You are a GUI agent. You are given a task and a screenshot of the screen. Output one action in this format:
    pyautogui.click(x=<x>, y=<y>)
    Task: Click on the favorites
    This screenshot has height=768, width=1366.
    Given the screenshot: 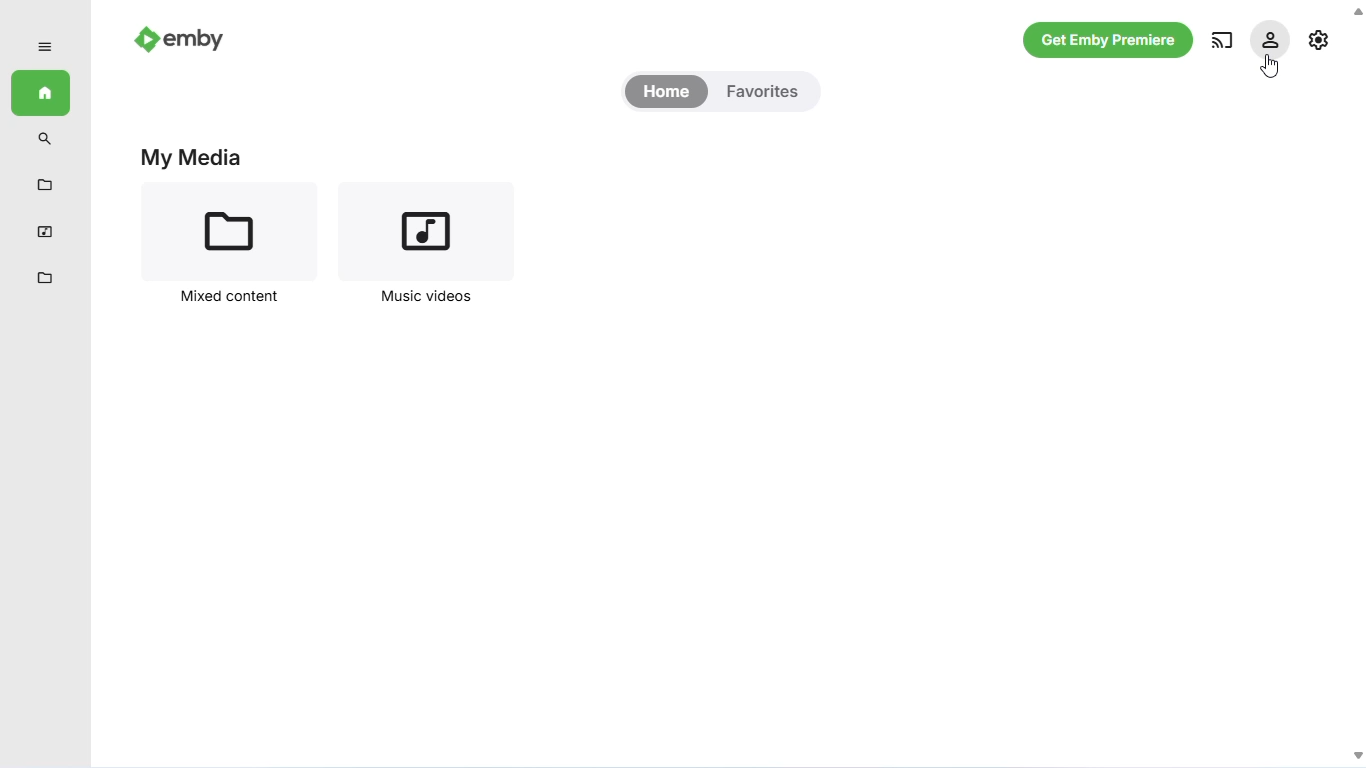 What is the action you would take?
    pyautogui.click(x=762, y=92)
    